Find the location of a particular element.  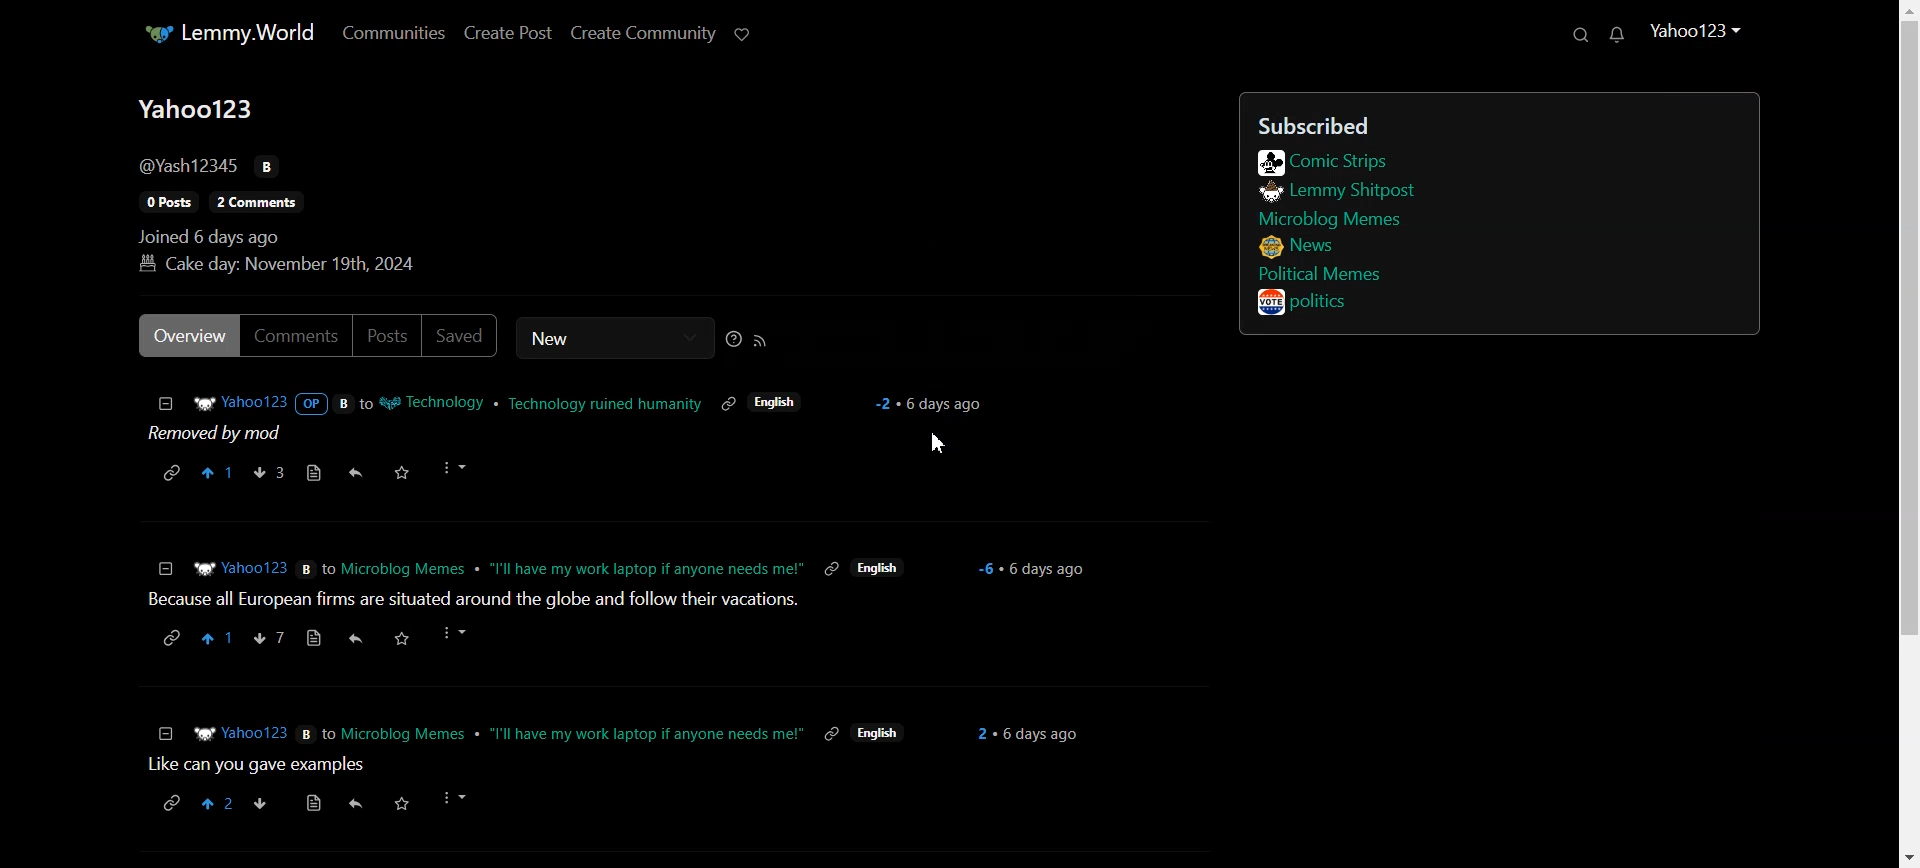

like can you gave examples is located at coordinates (261, 765).